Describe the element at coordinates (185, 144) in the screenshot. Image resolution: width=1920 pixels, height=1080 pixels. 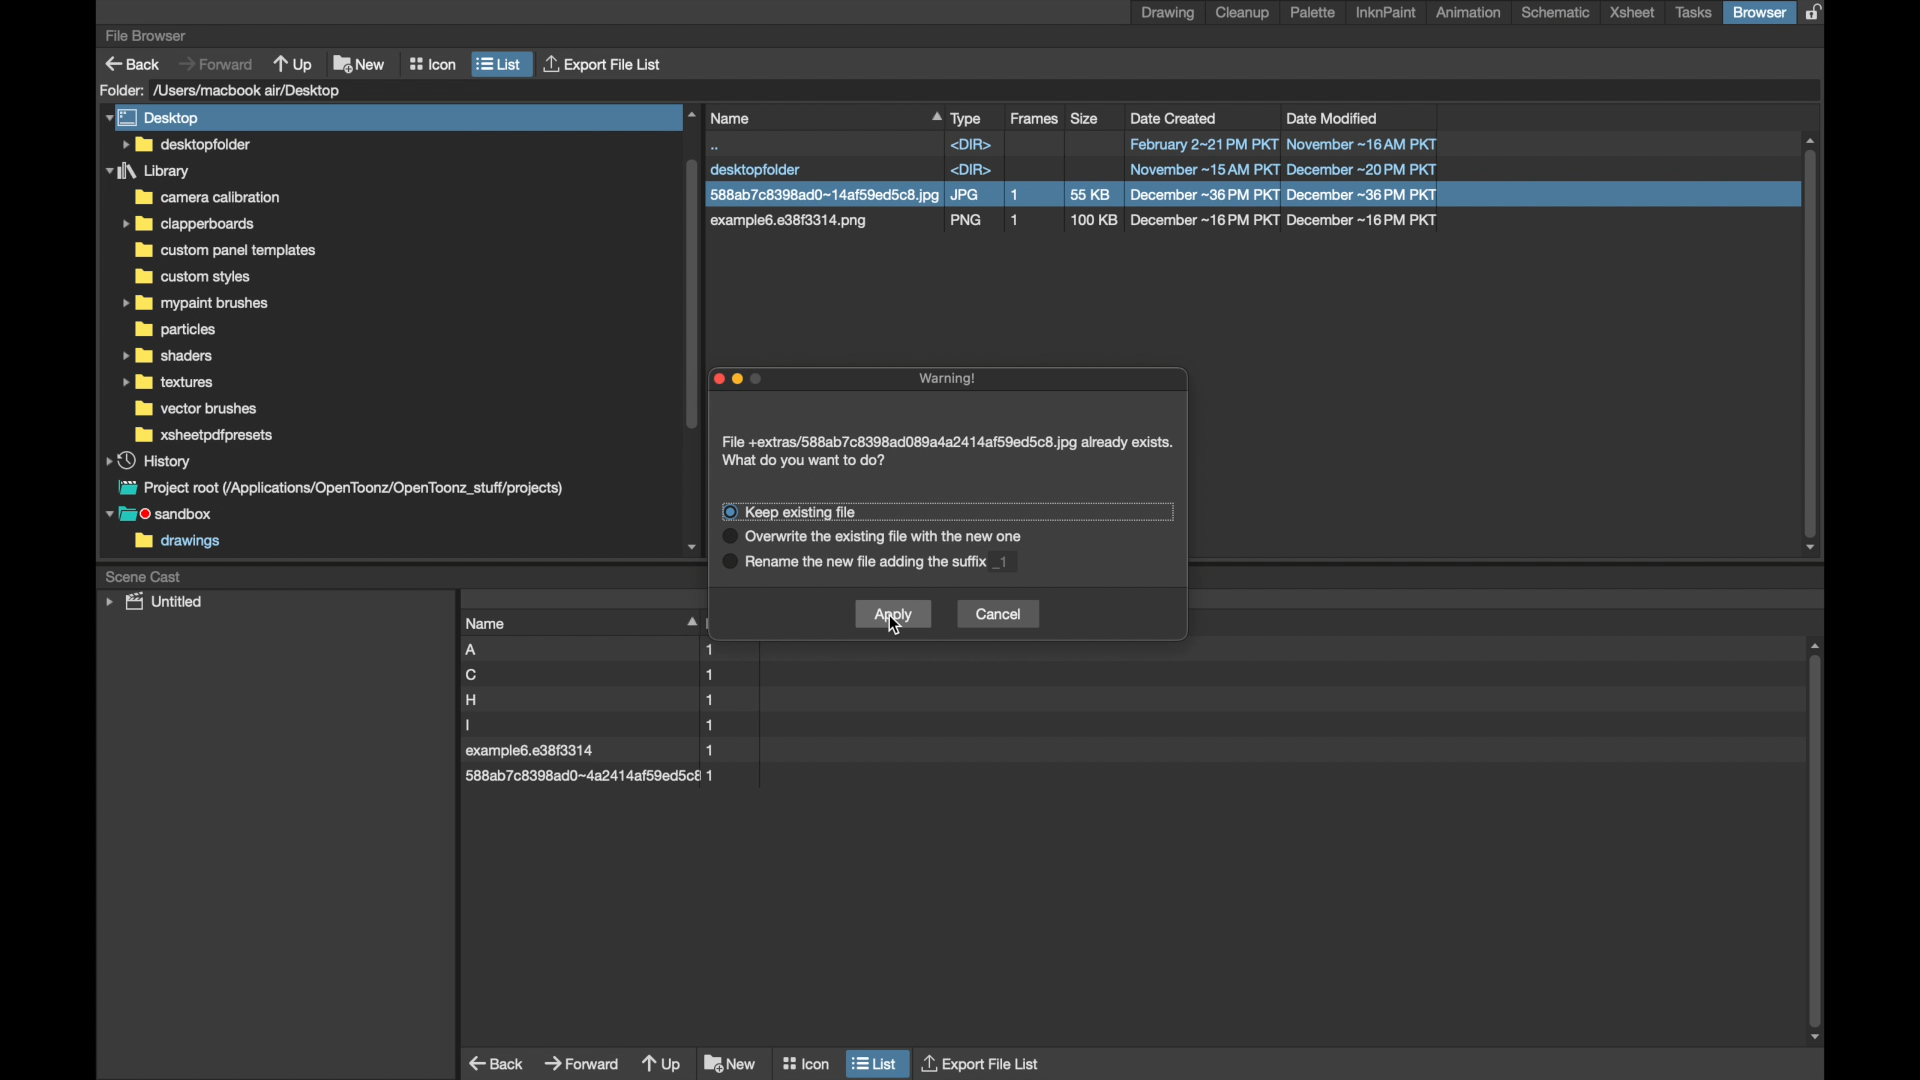
I see `folder` at that location.